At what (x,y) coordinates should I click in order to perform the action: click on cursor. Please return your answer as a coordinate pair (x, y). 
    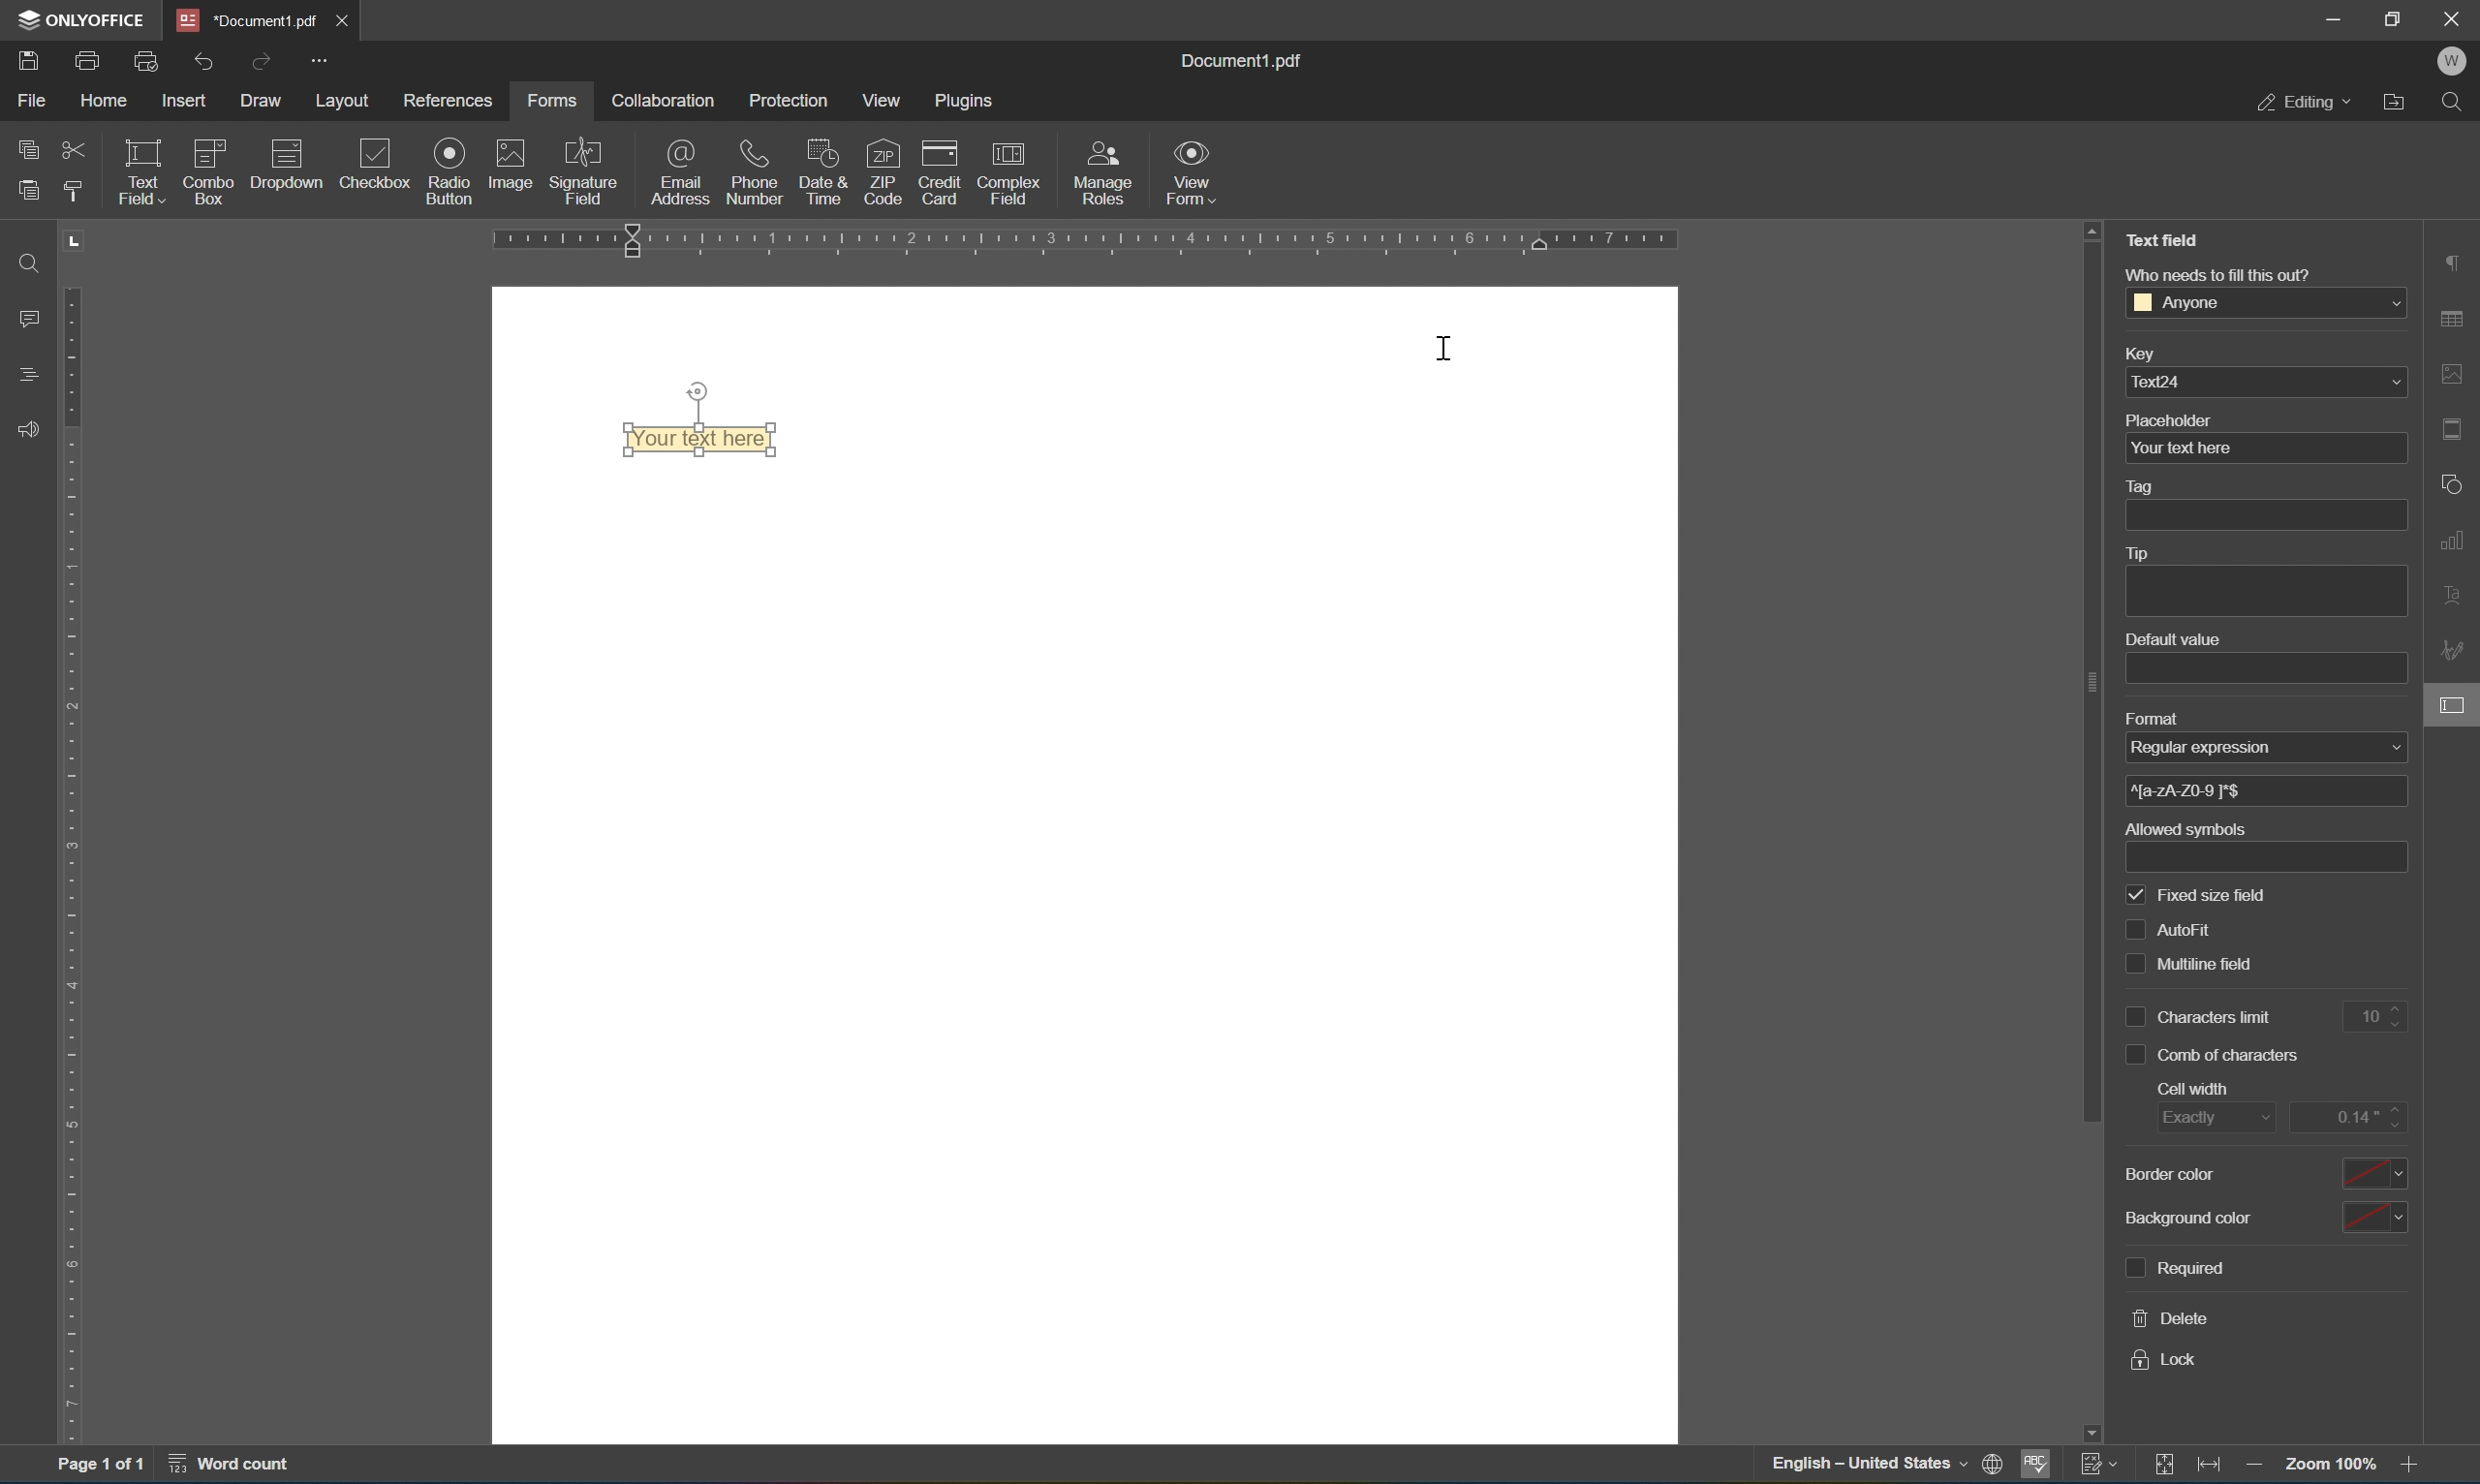
    Looking at the image, I should click on (1446, 348).